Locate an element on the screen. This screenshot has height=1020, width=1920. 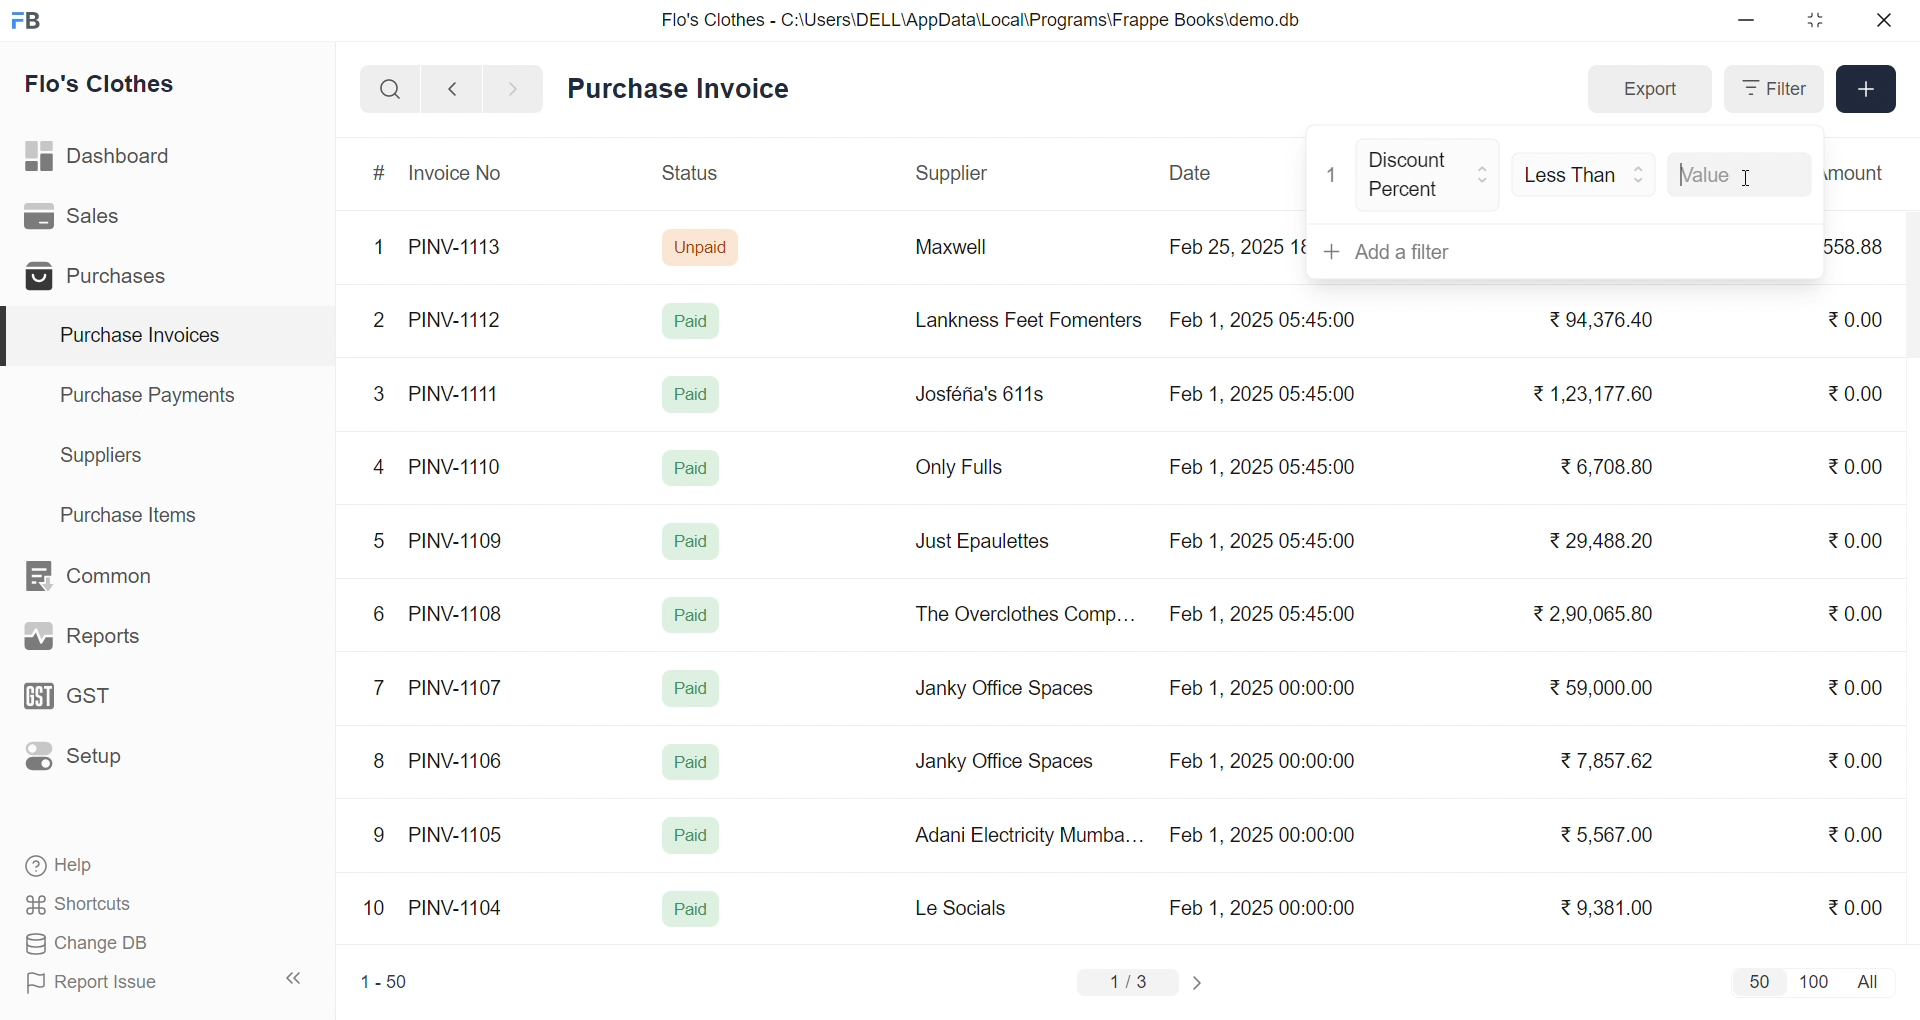
₹558.88 is located at coordinates (1862, 246).